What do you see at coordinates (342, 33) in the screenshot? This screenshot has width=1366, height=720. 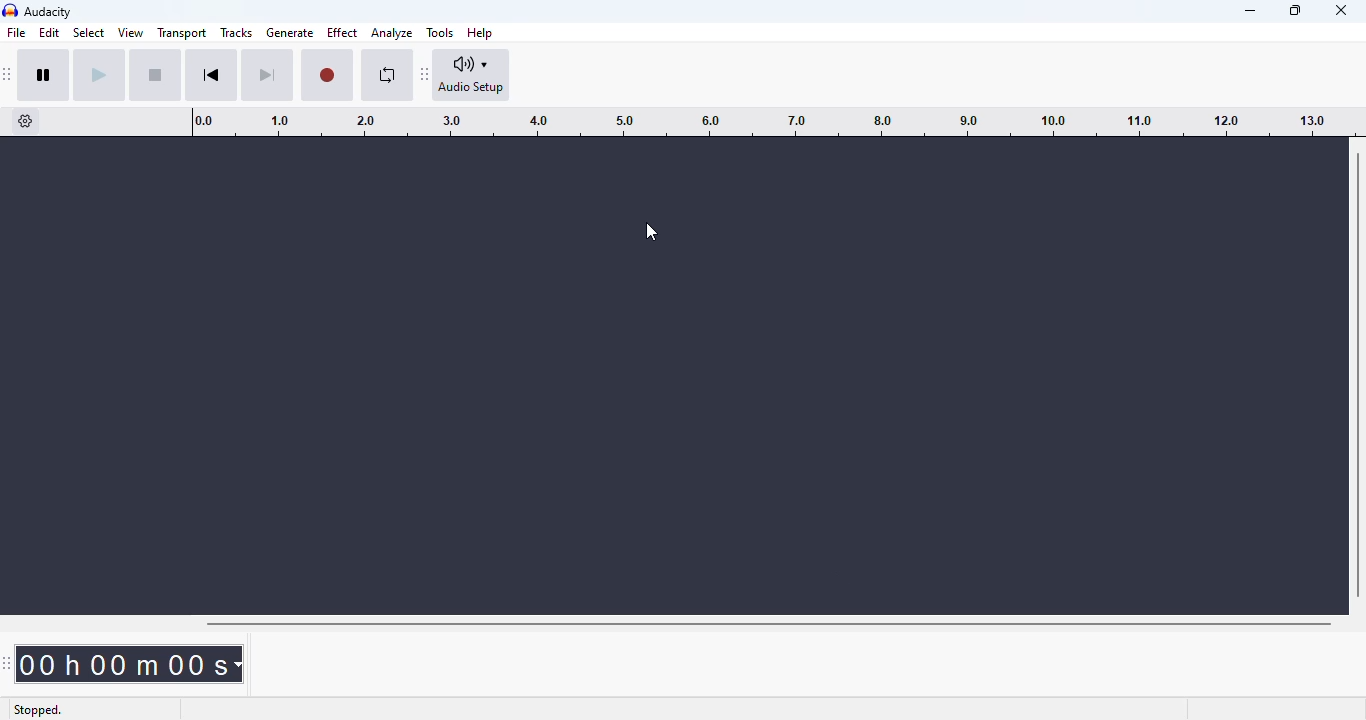 I see `effect` at bounding box center [342, 33].